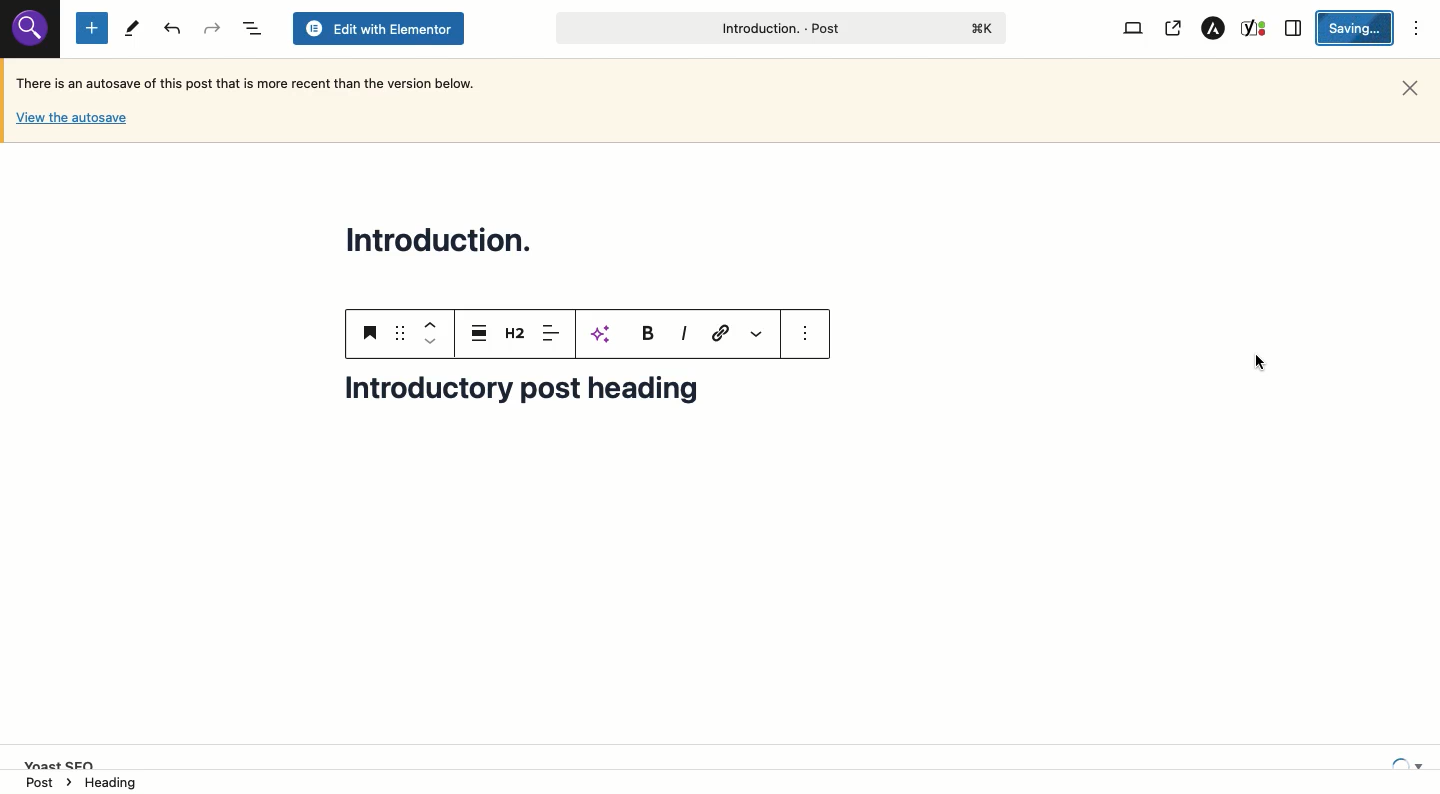  Describe the element at coordinates (92, 27) in the screenshot. I see `Add new block` at that location.